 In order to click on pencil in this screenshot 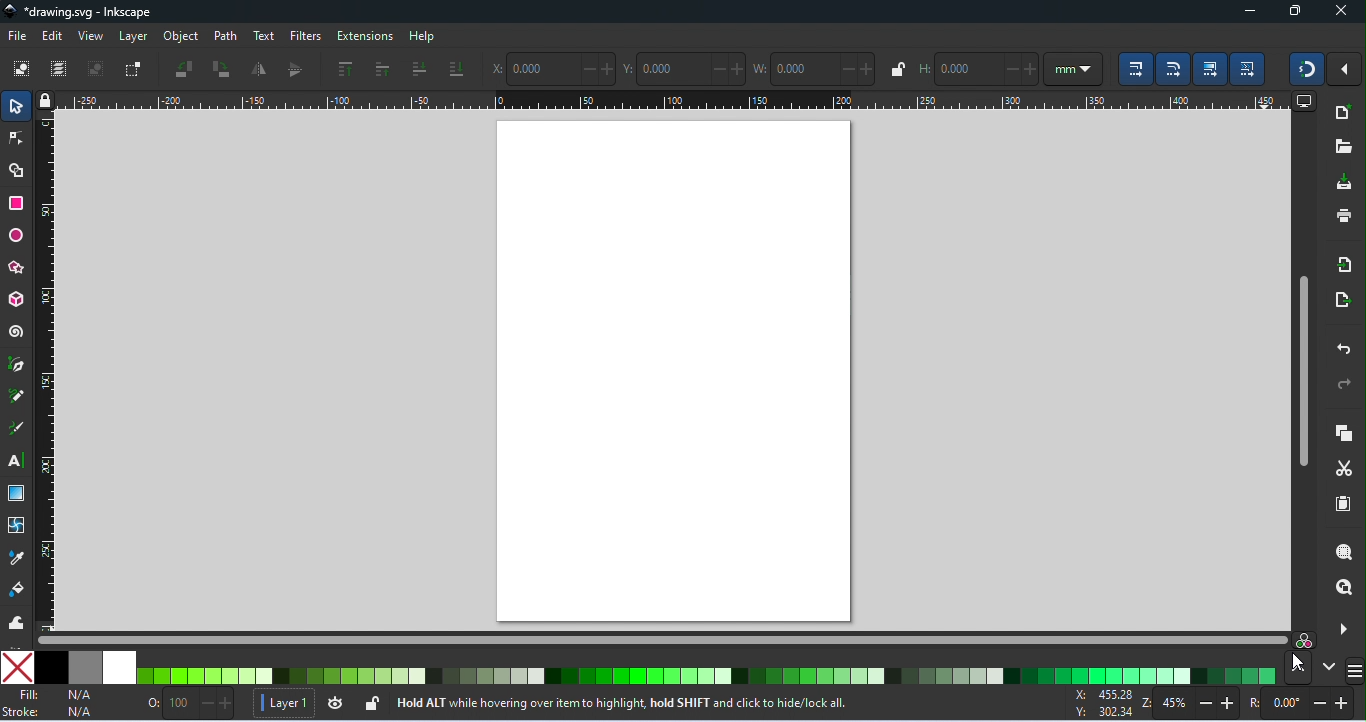, I will do `click(20, 398)`.